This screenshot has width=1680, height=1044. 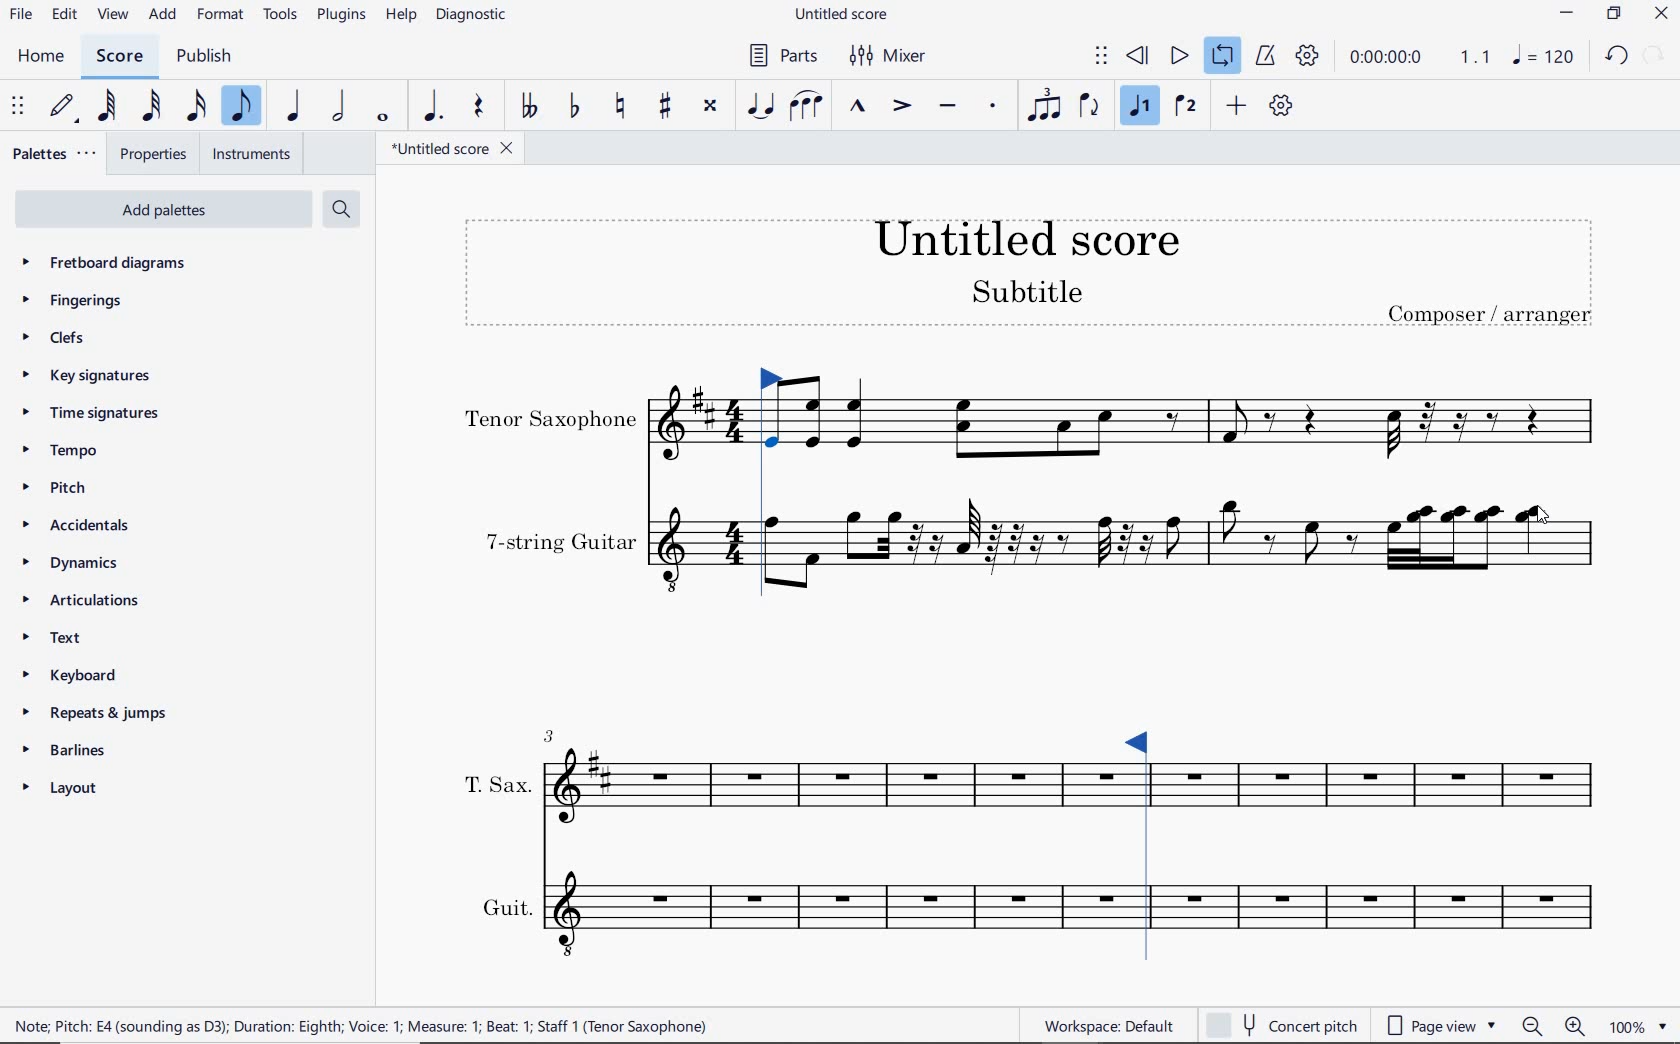 I want to click on TITLE, so click(x=1025, y=268).